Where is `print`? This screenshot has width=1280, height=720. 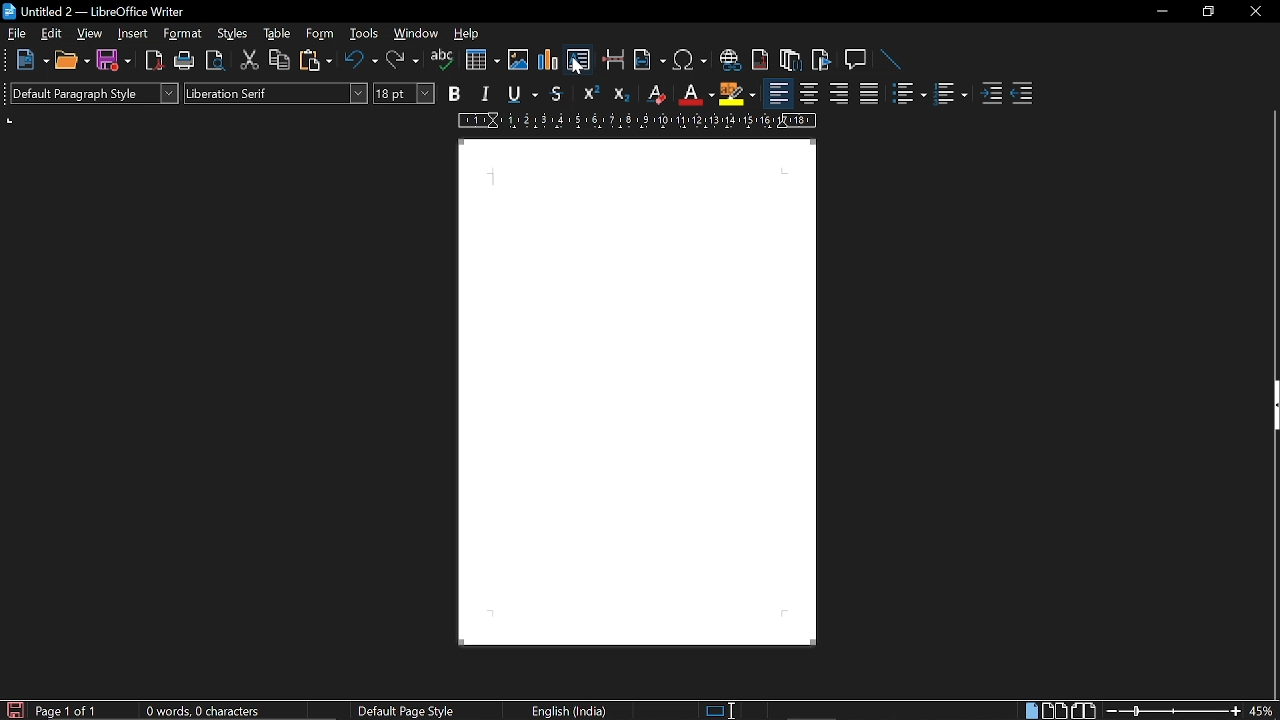 print is located at coordinates (182, 60).